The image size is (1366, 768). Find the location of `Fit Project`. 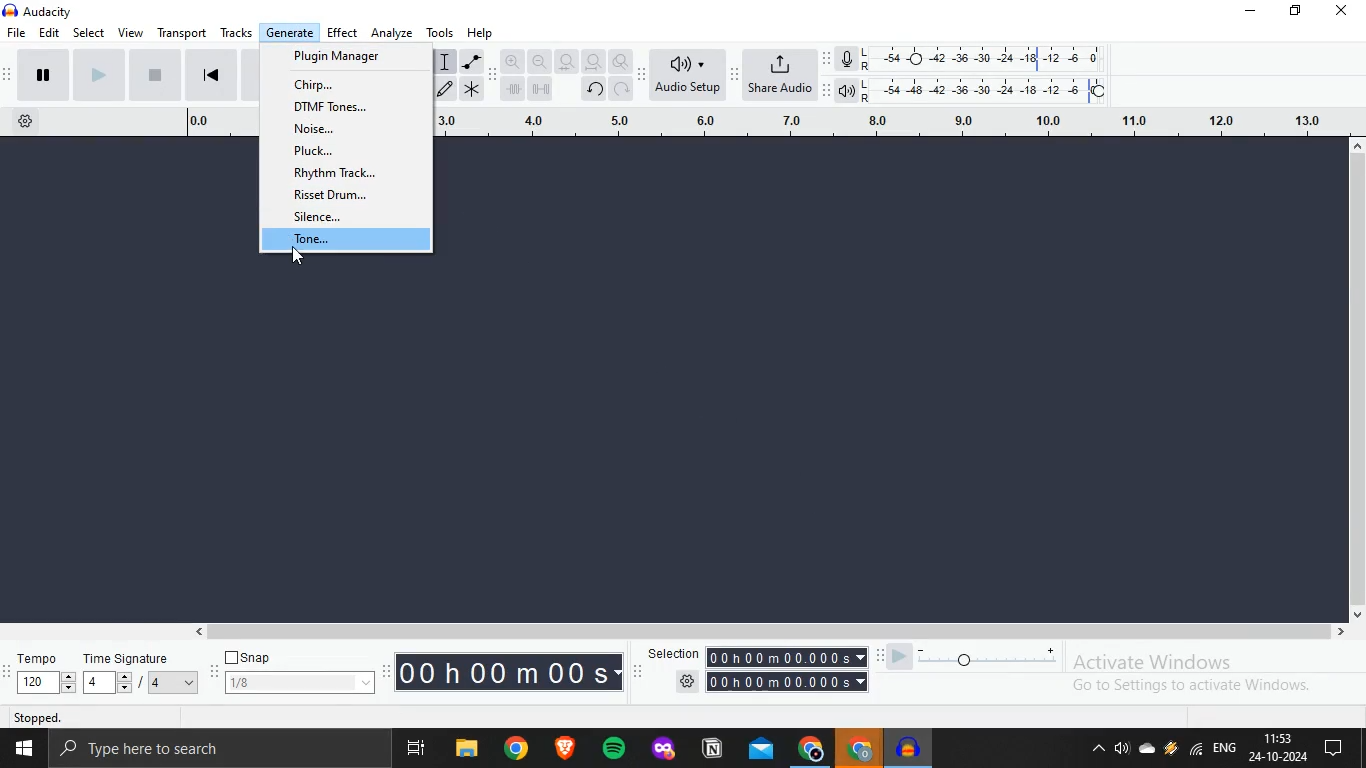

Fit Project is located at coordinates (593, 61).